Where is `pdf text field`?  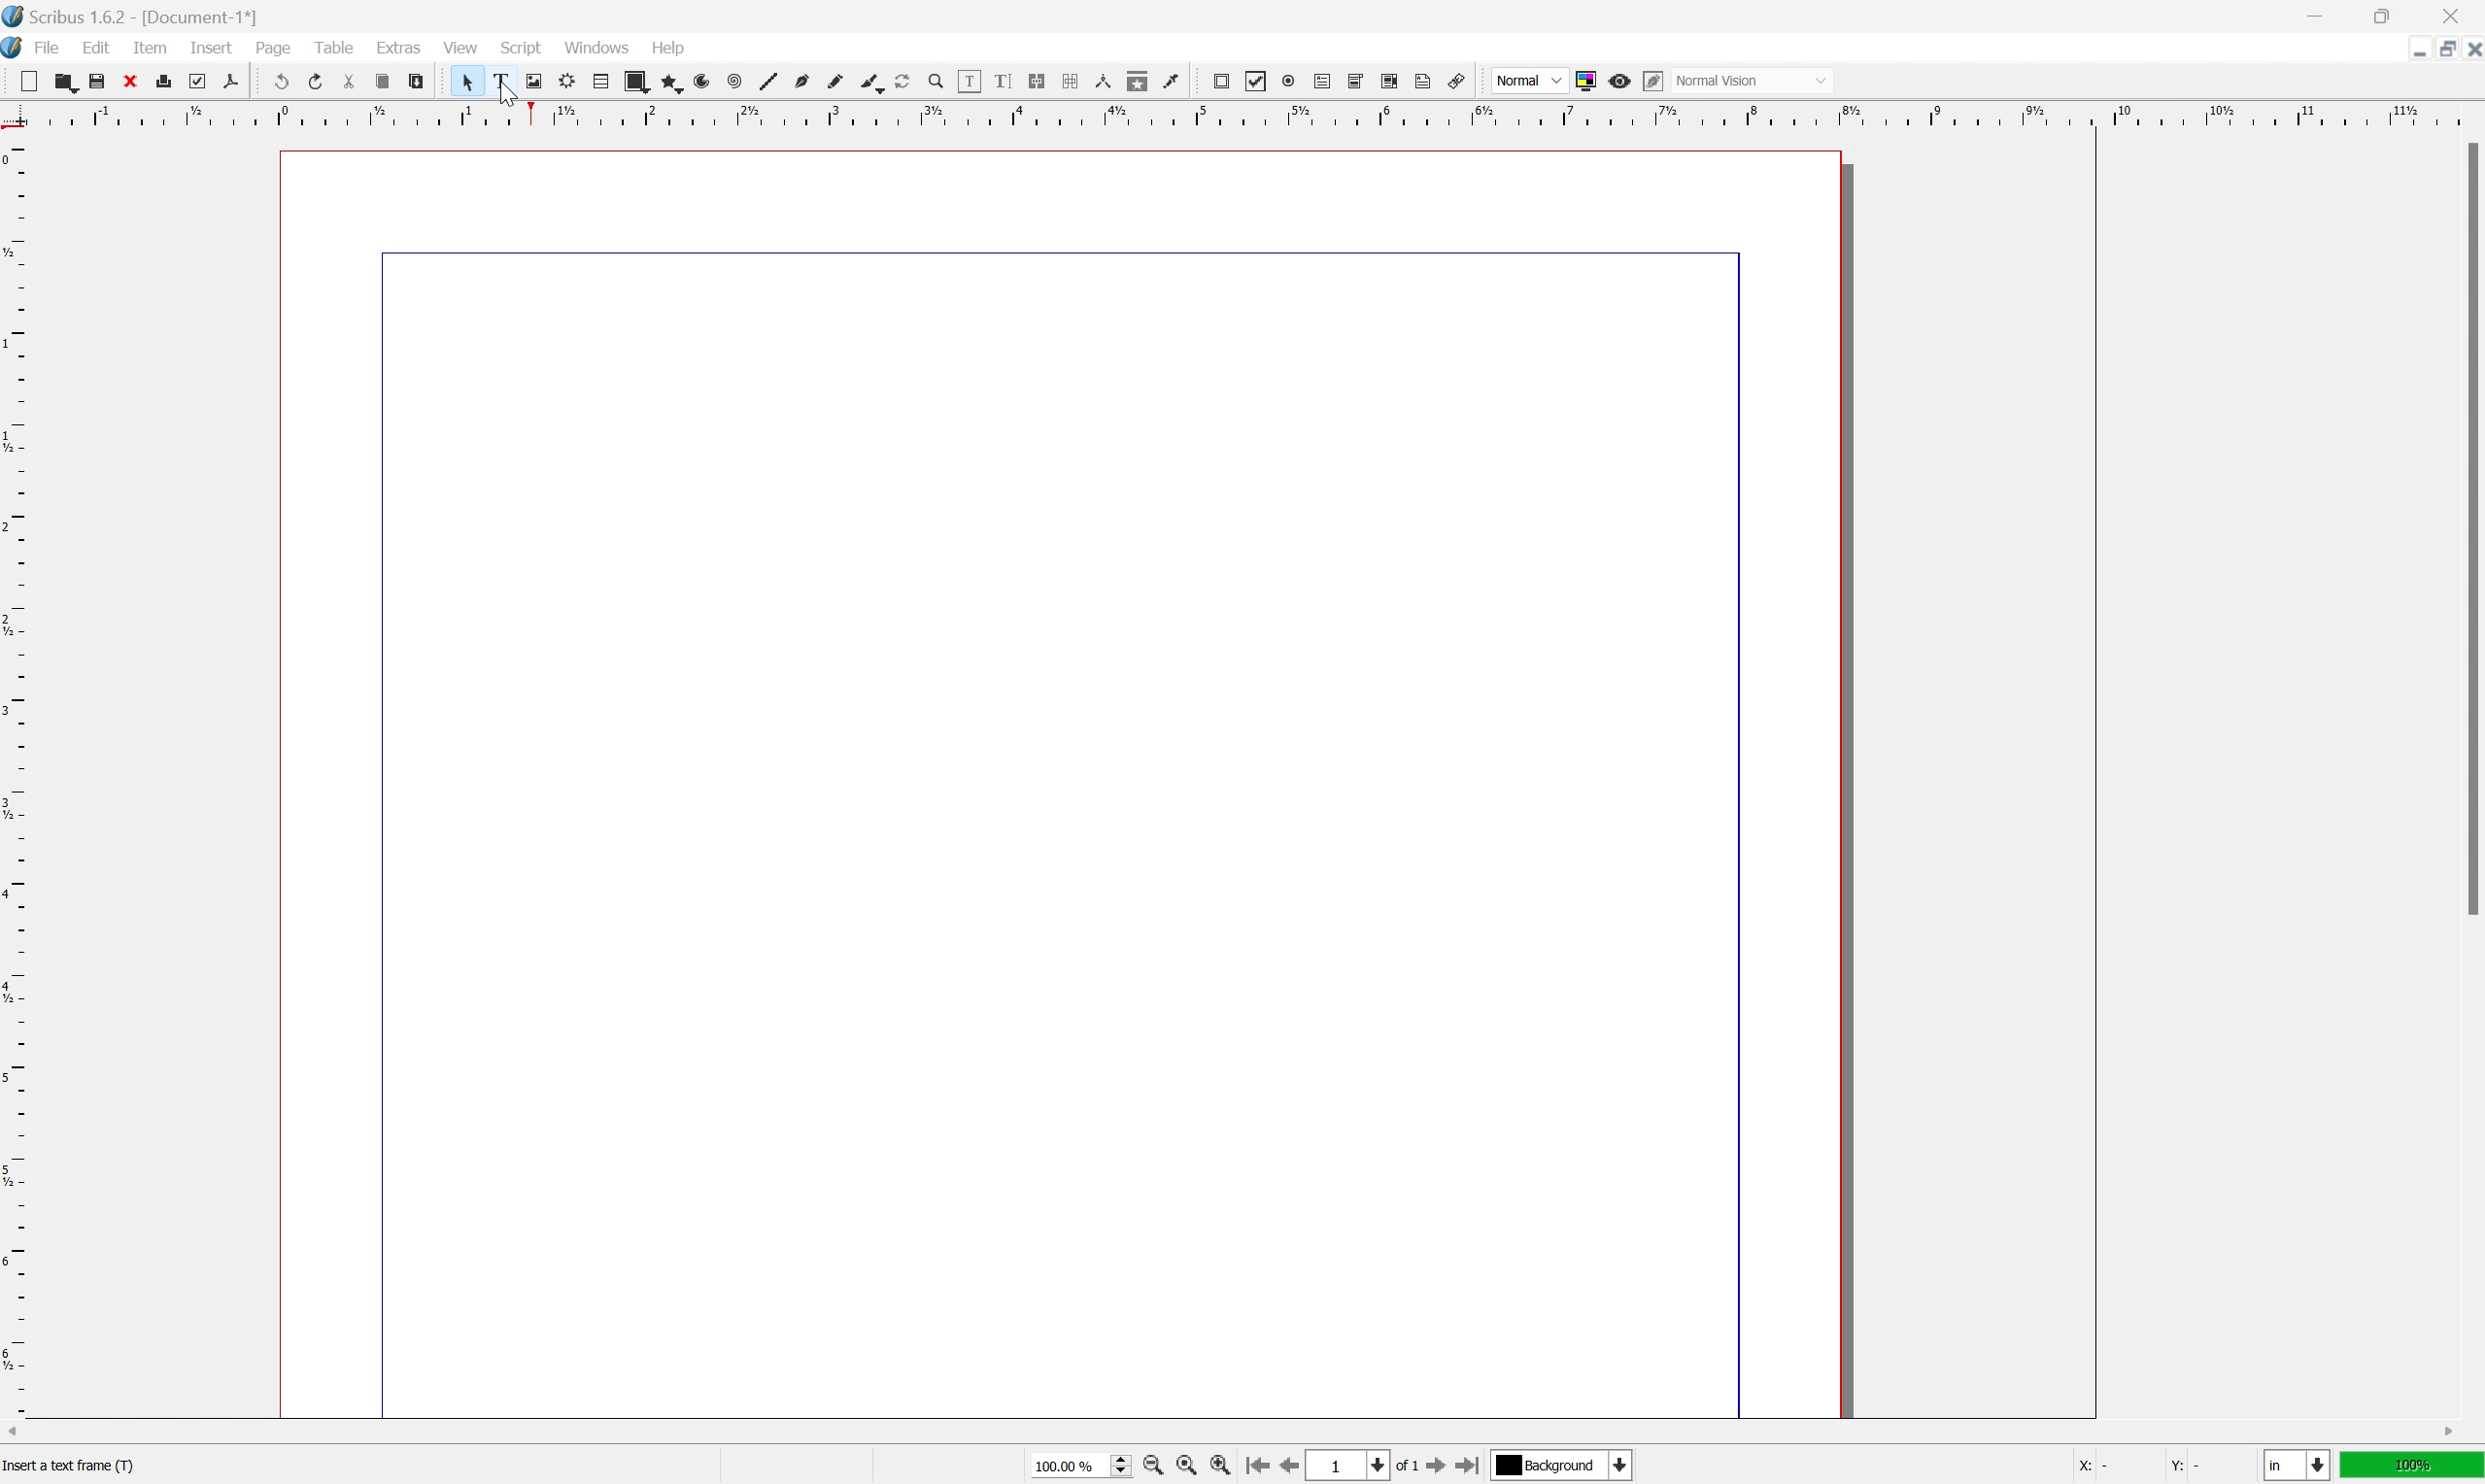
pdf text field is located at coordinates (1322, 82).